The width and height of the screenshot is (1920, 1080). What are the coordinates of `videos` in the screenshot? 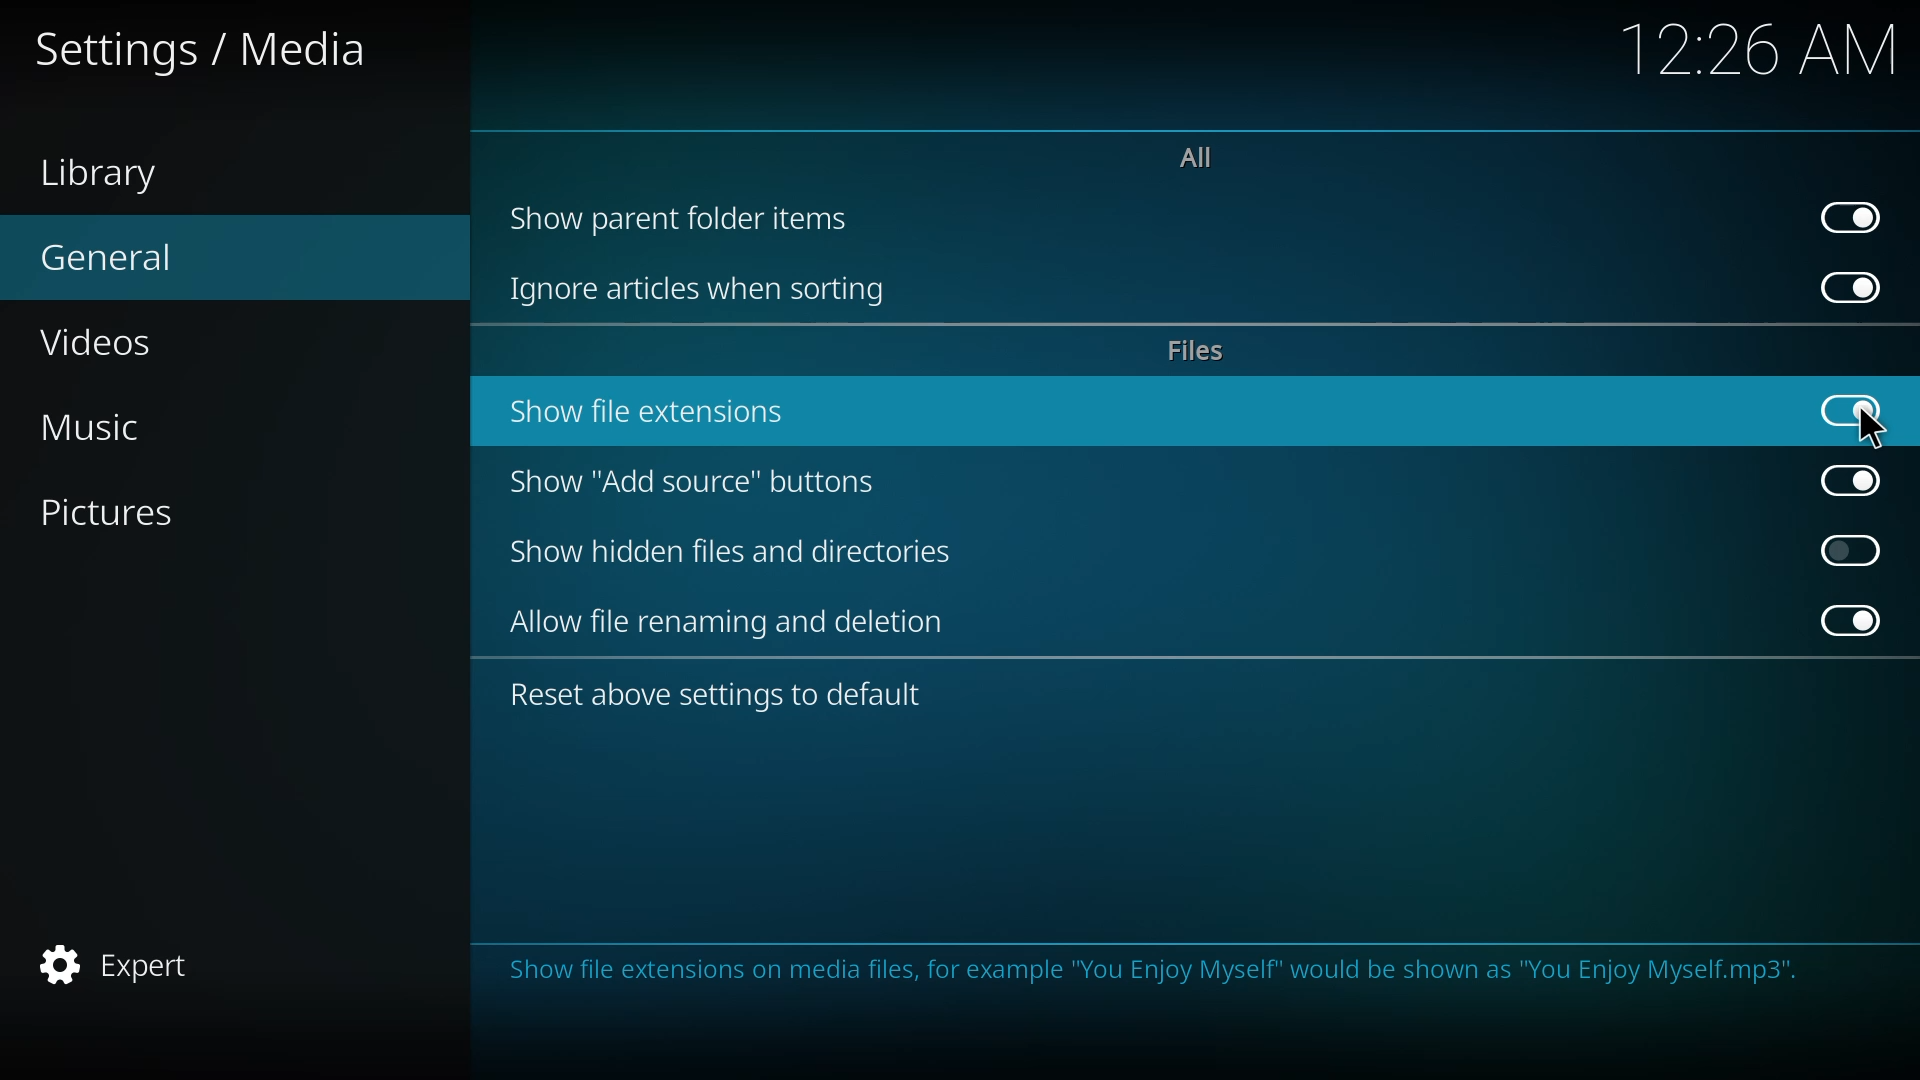 It's located at (109, 339).